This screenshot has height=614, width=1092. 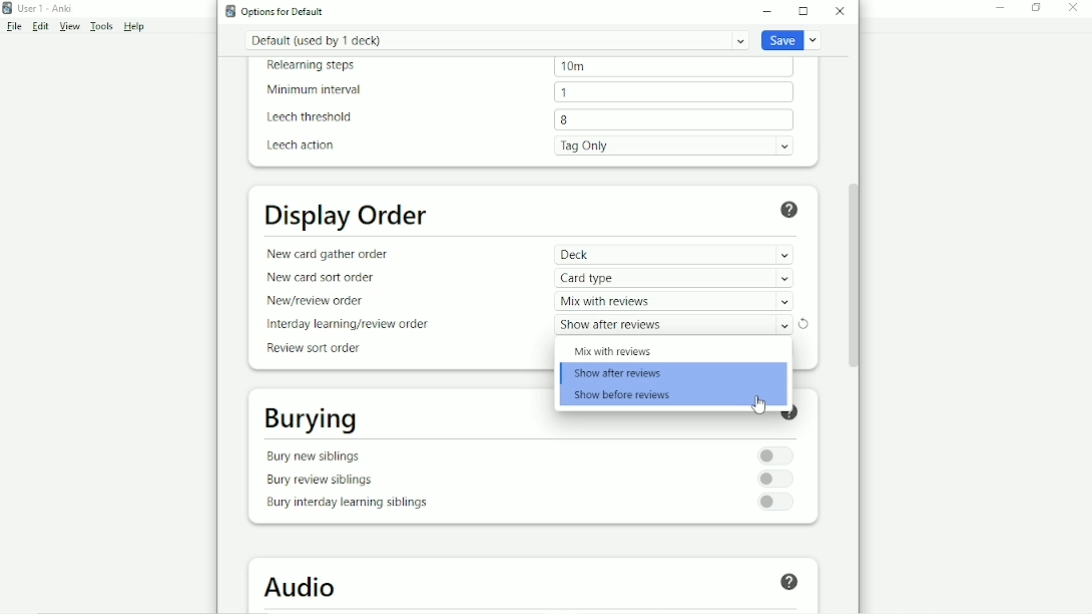 I want to click on Display Order, so click(x=347, y=215).